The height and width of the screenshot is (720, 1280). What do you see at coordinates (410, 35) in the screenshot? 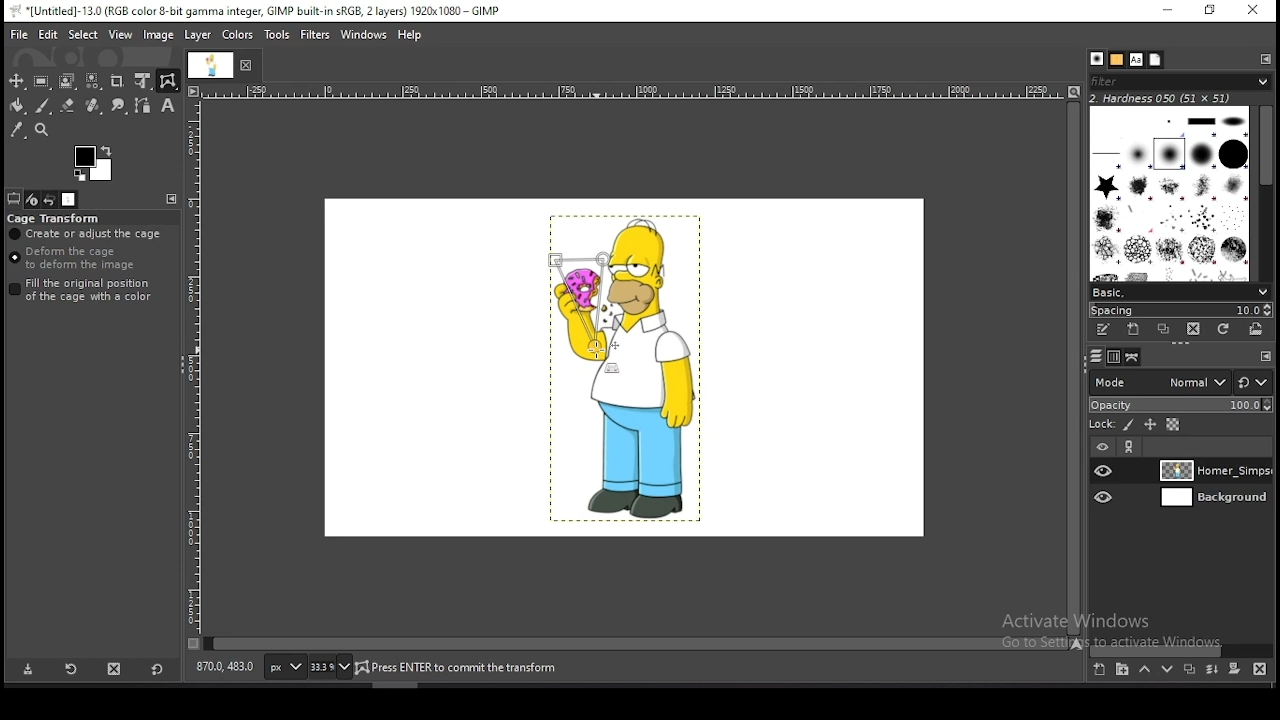
I see `help` at bounding box center [410, 35].